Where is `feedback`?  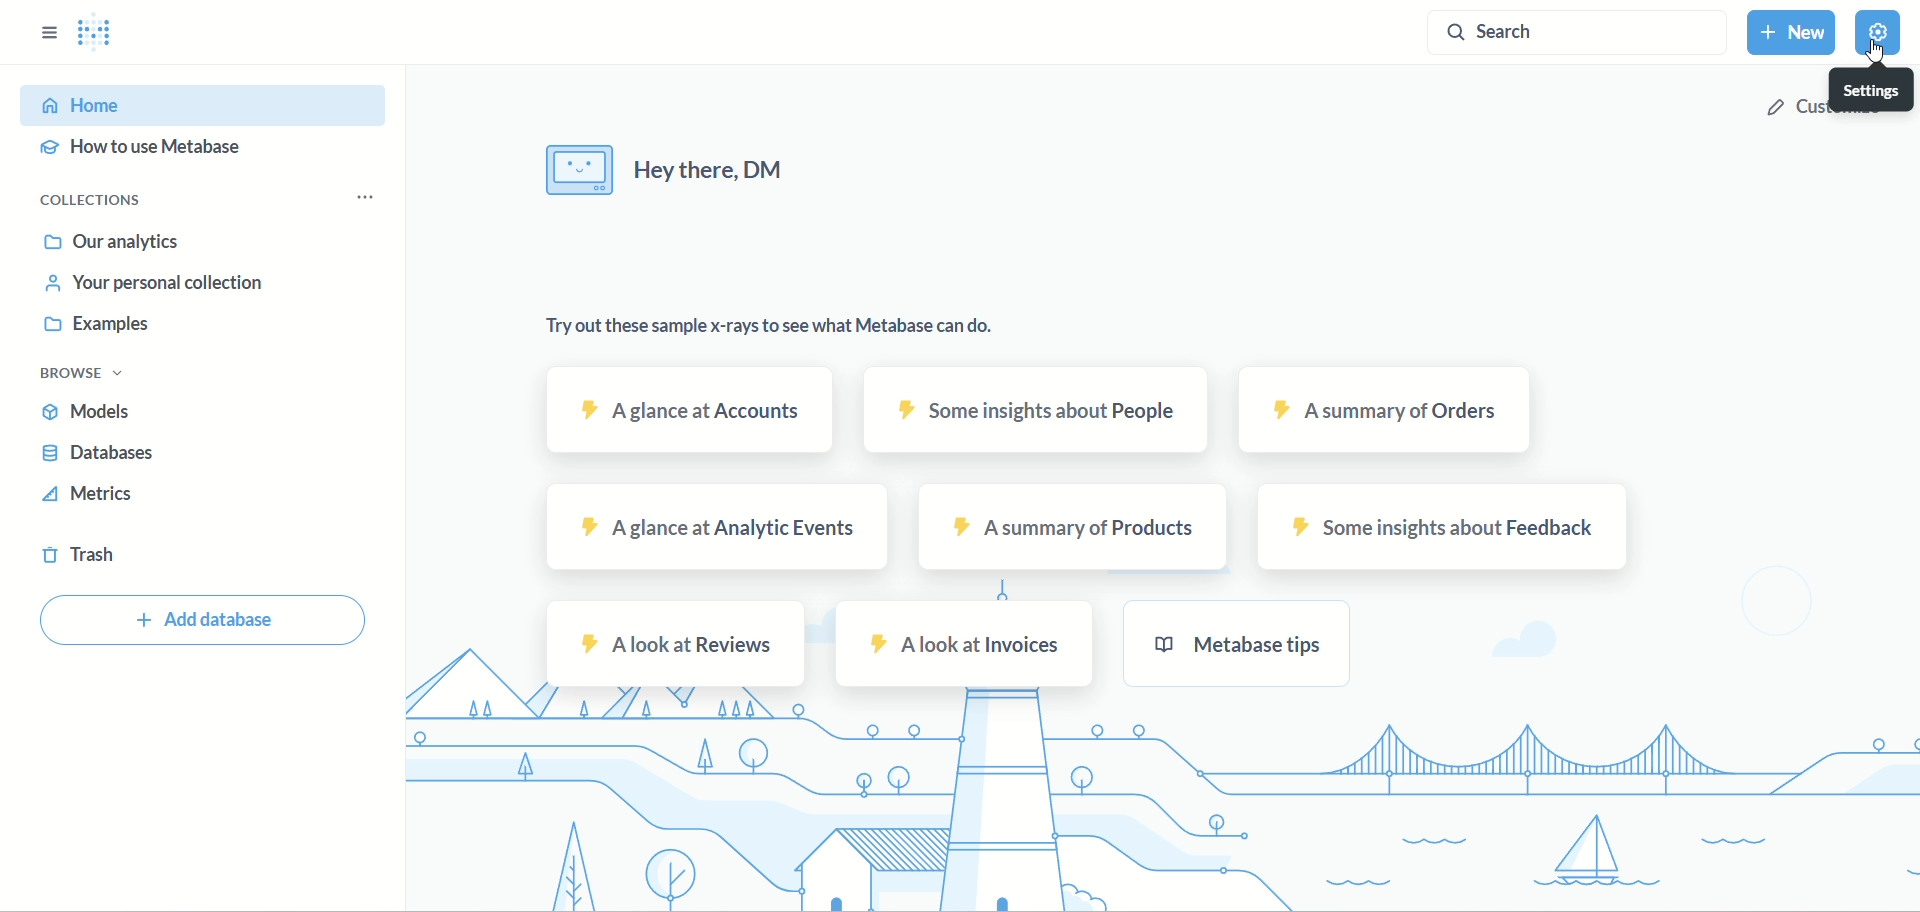 feedback is located at coordinates (1442, 527).